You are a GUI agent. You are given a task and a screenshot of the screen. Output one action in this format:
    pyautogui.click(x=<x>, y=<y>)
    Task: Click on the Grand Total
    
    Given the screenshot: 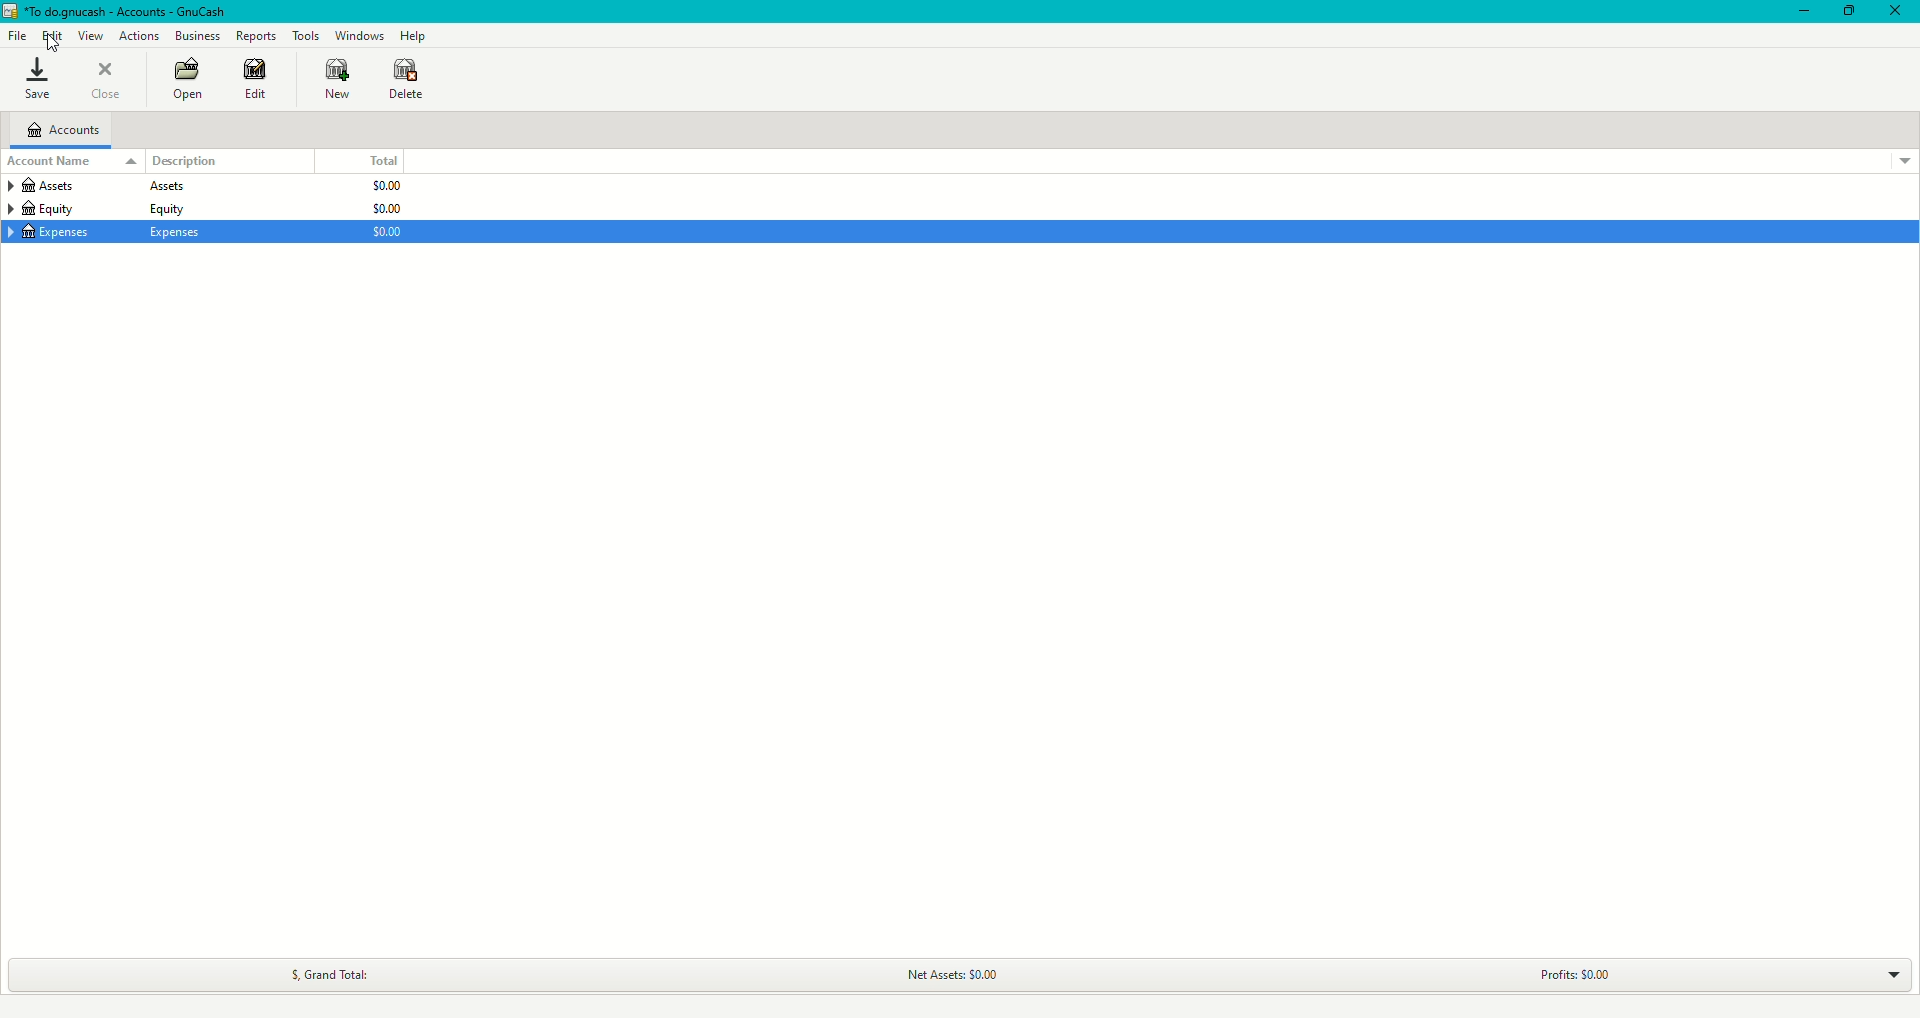 What is the action you would take?
    pyautogui.click(x=330, y=974)
    